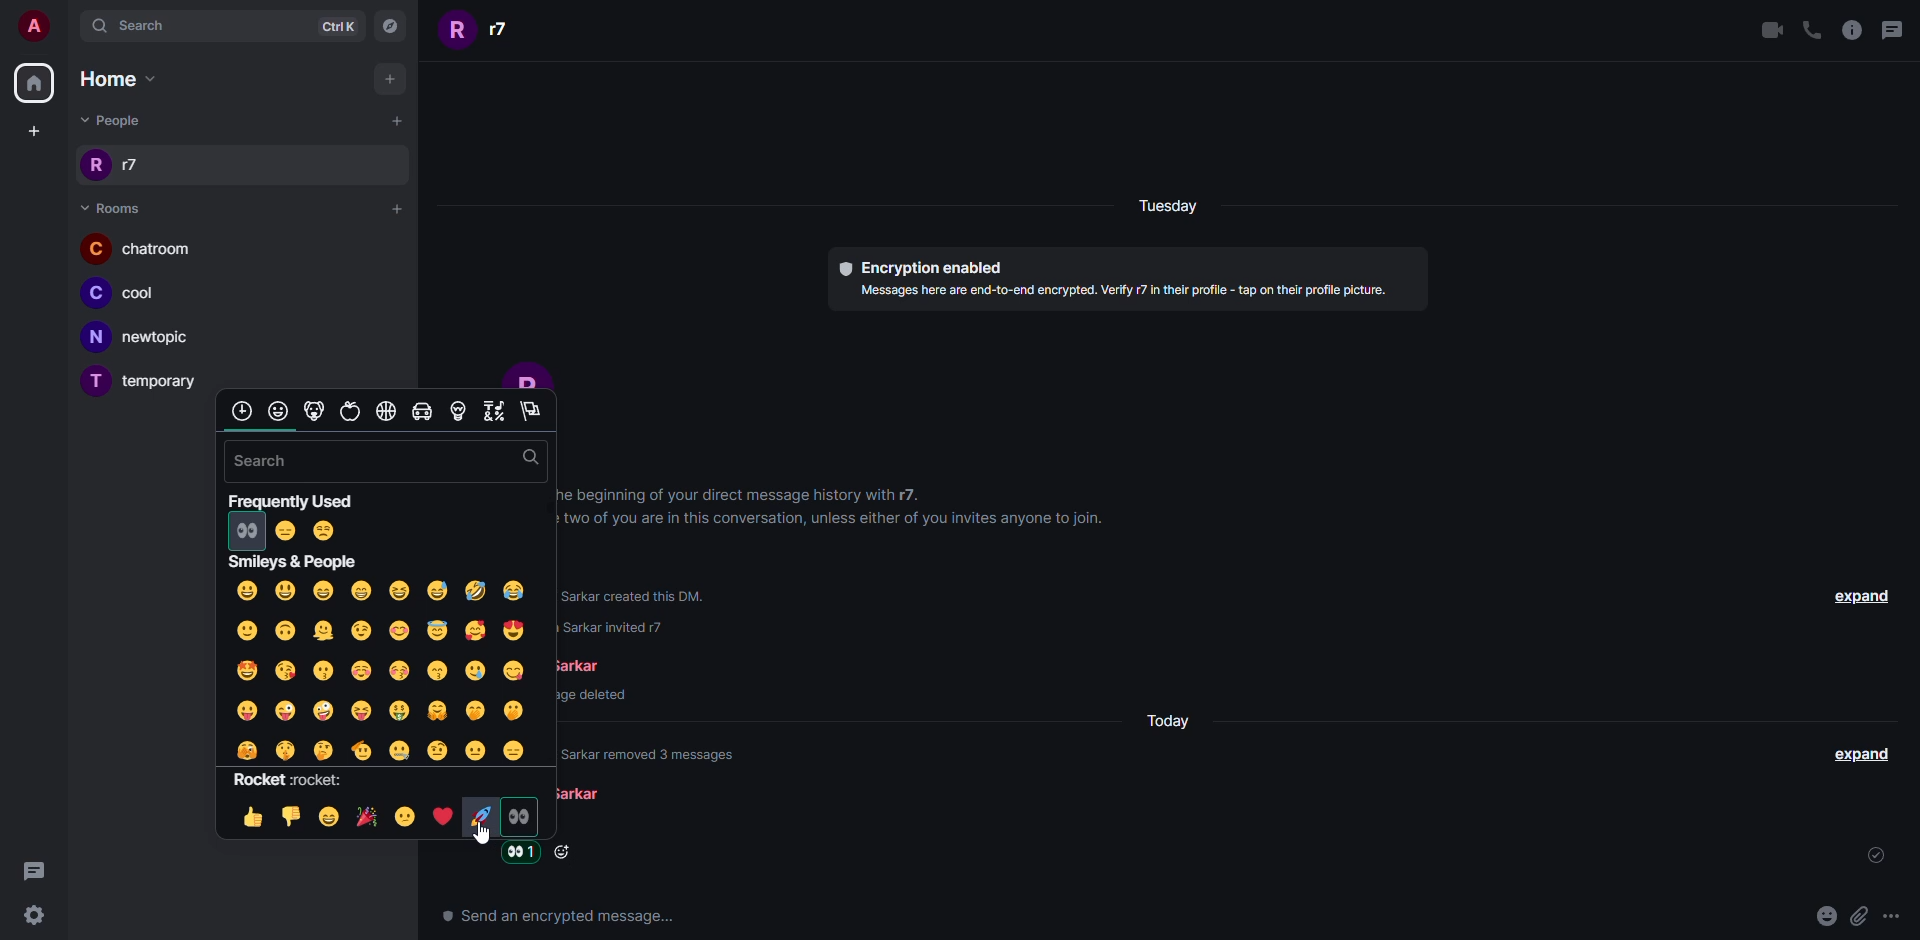 The image size is (1920, 940). What do you see at coordinates (1122, 296) in the screenshot?
I see `info` at bounding box center [1122, 296].